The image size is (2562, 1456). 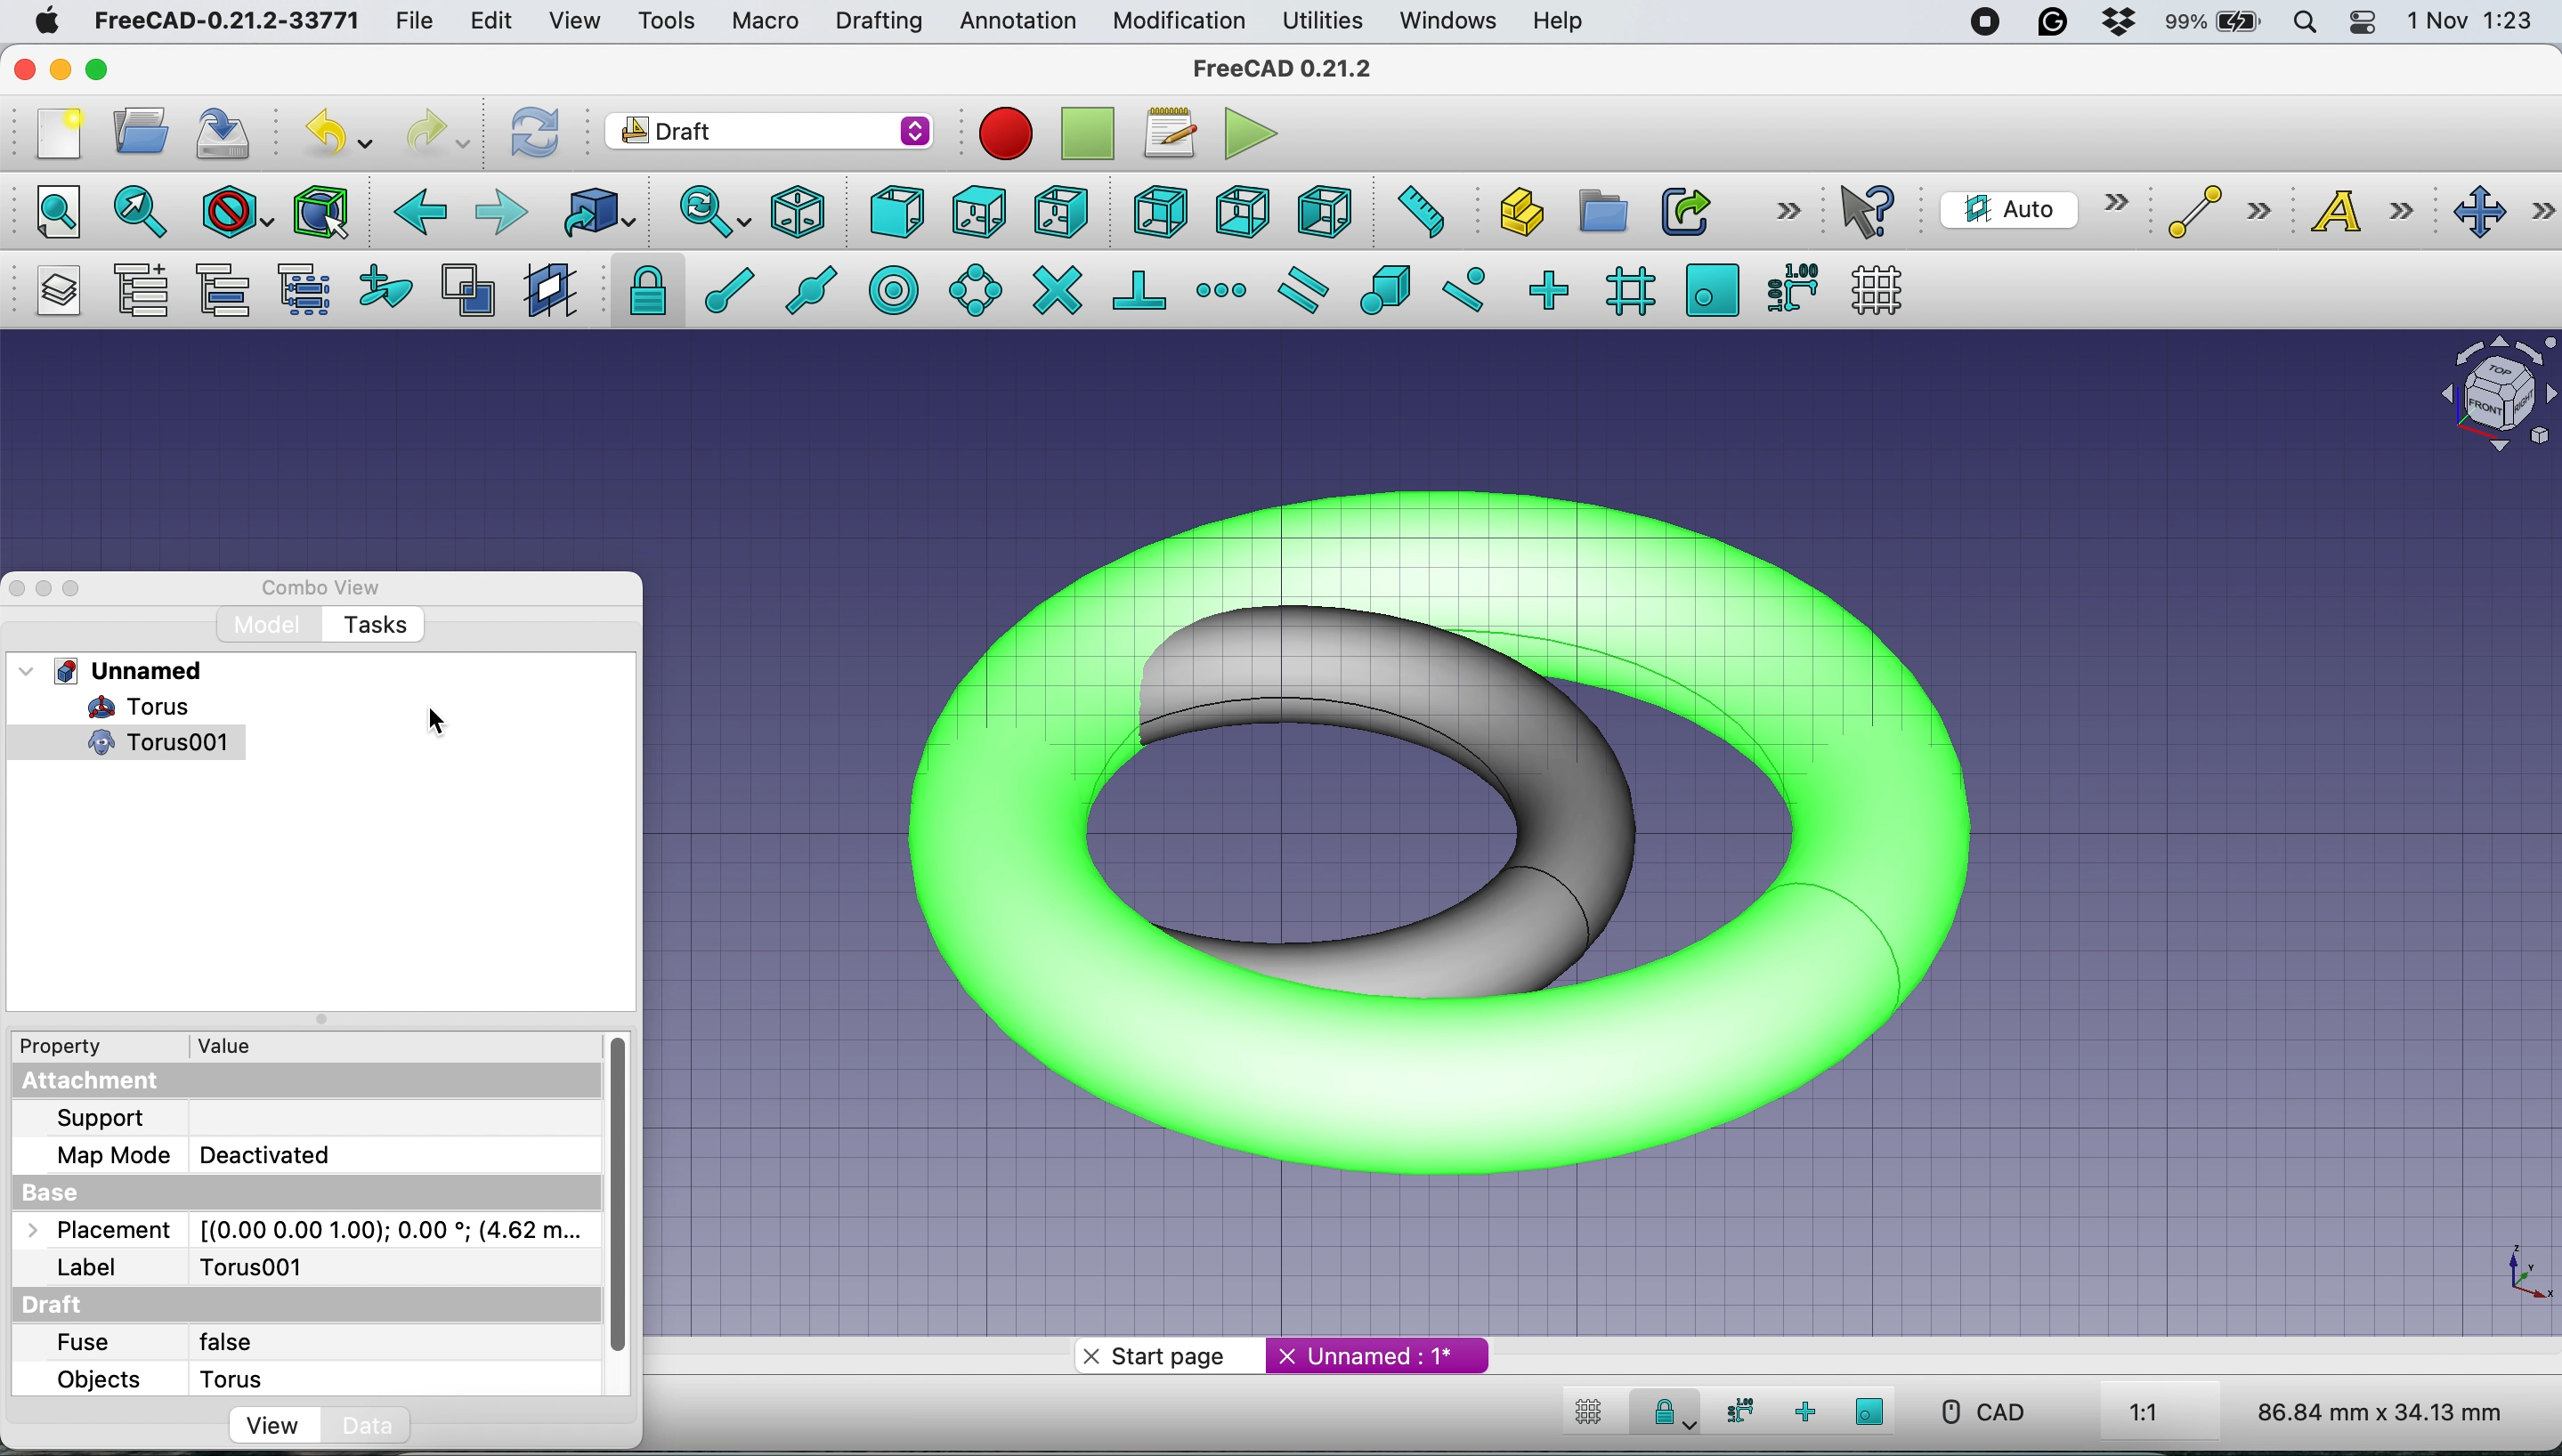 What do you see at coordinates (1181, 23) in the screenshot?
I see `modification` at bounding box center [1181, 23].